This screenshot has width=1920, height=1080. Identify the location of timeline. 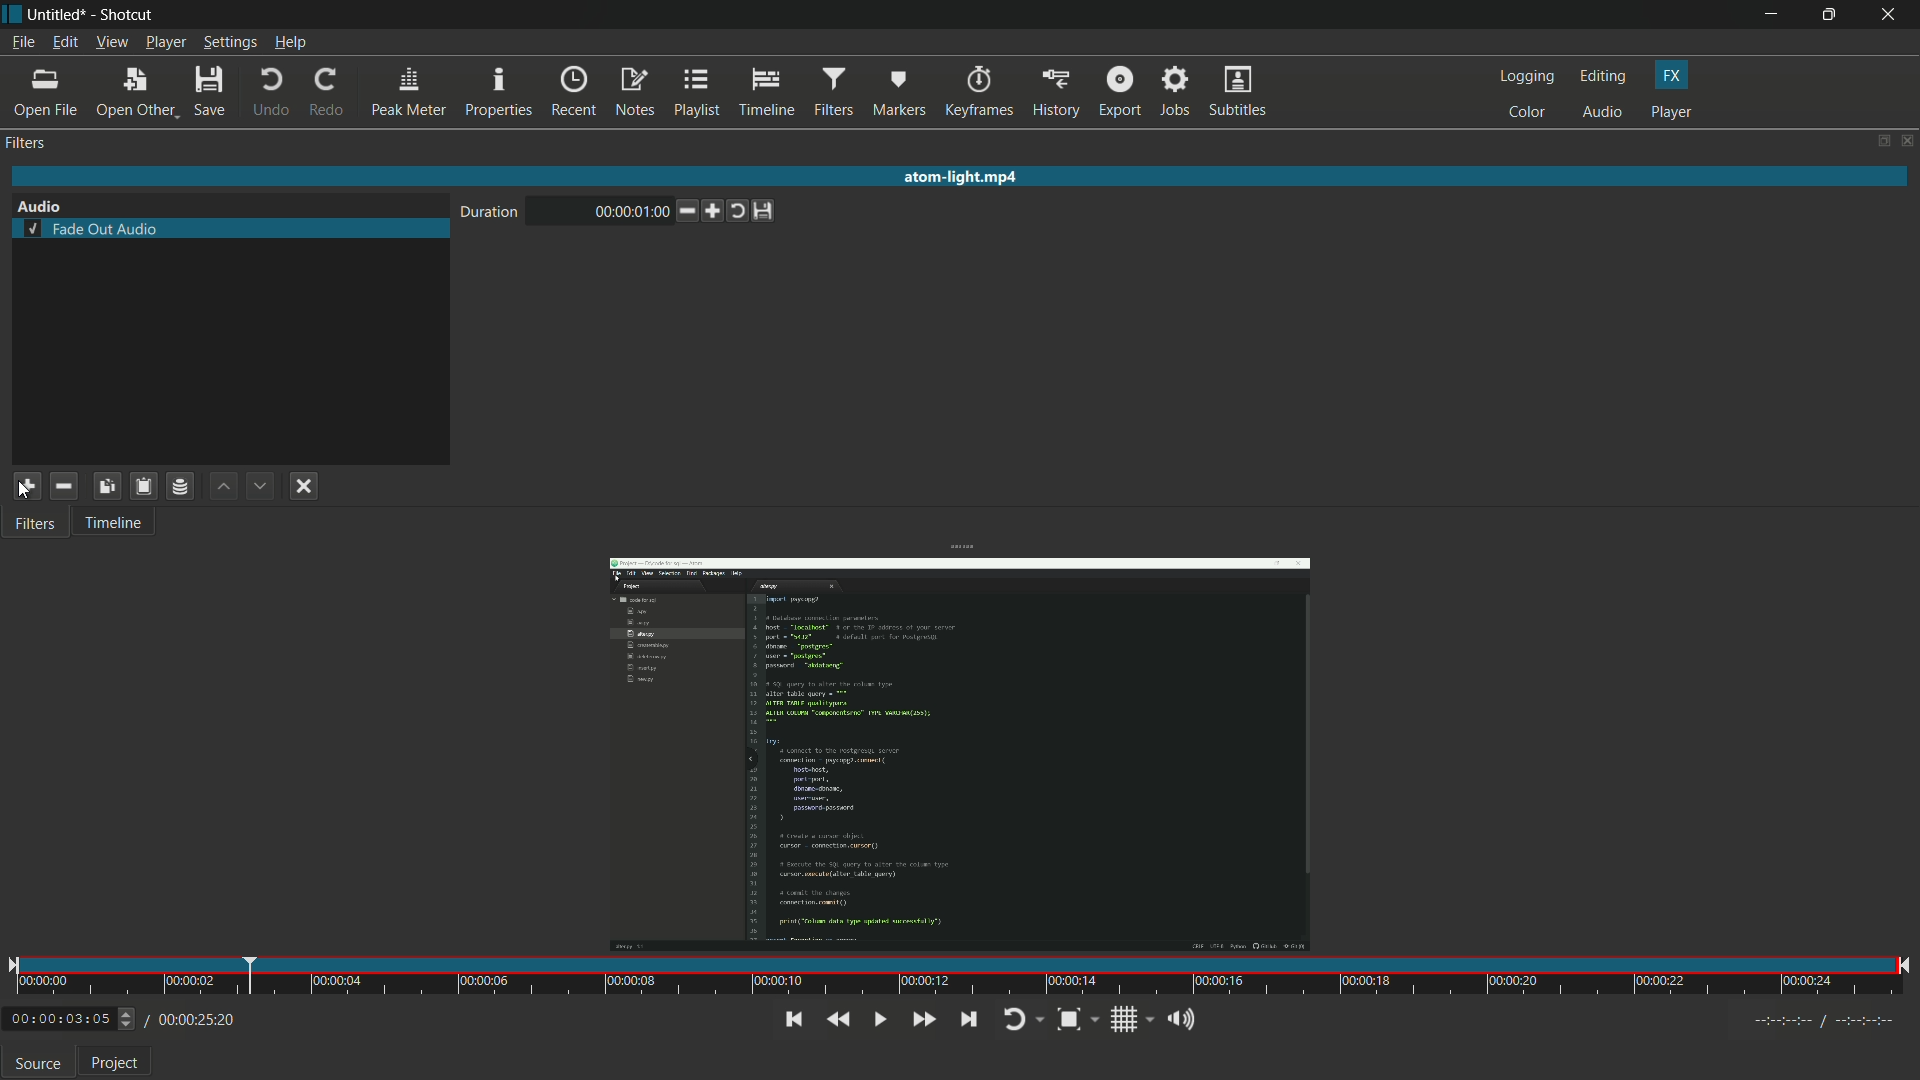
(113, 525).